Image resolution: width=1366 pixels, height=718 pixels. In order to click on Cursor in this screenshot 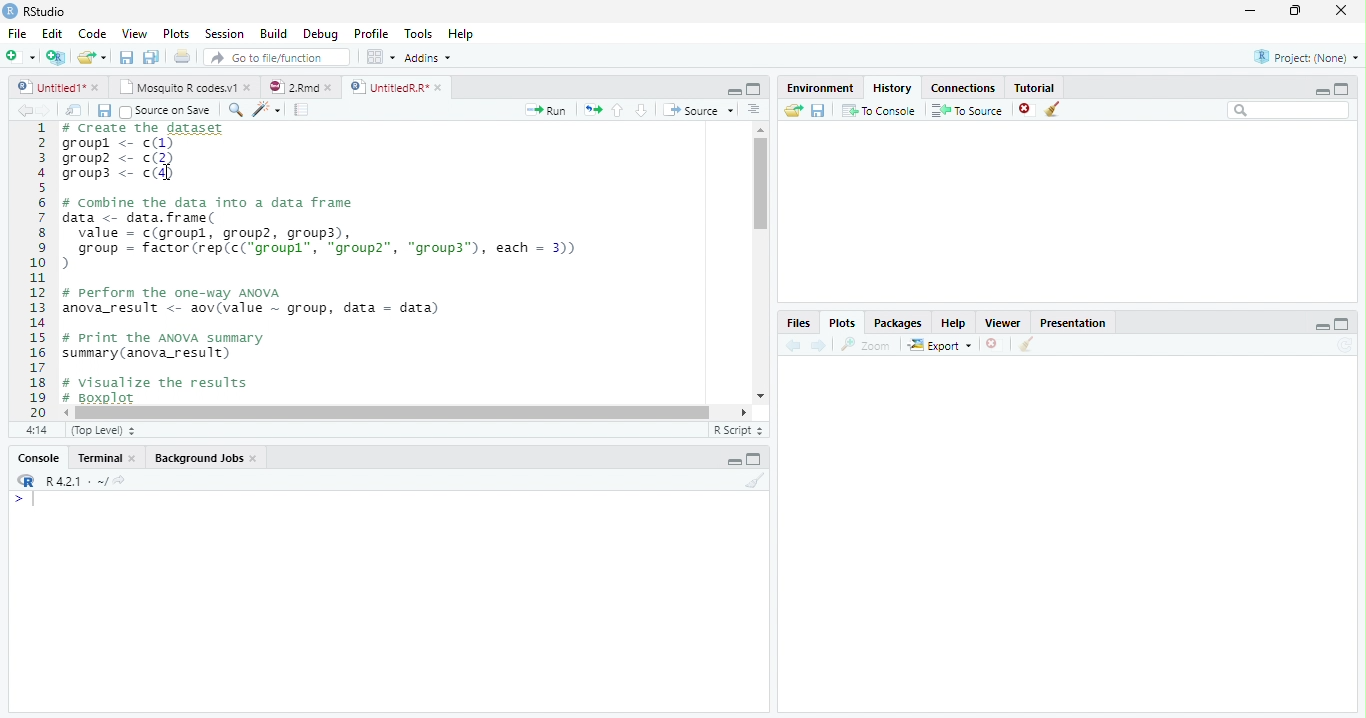, I will do `click(762, 198)`.